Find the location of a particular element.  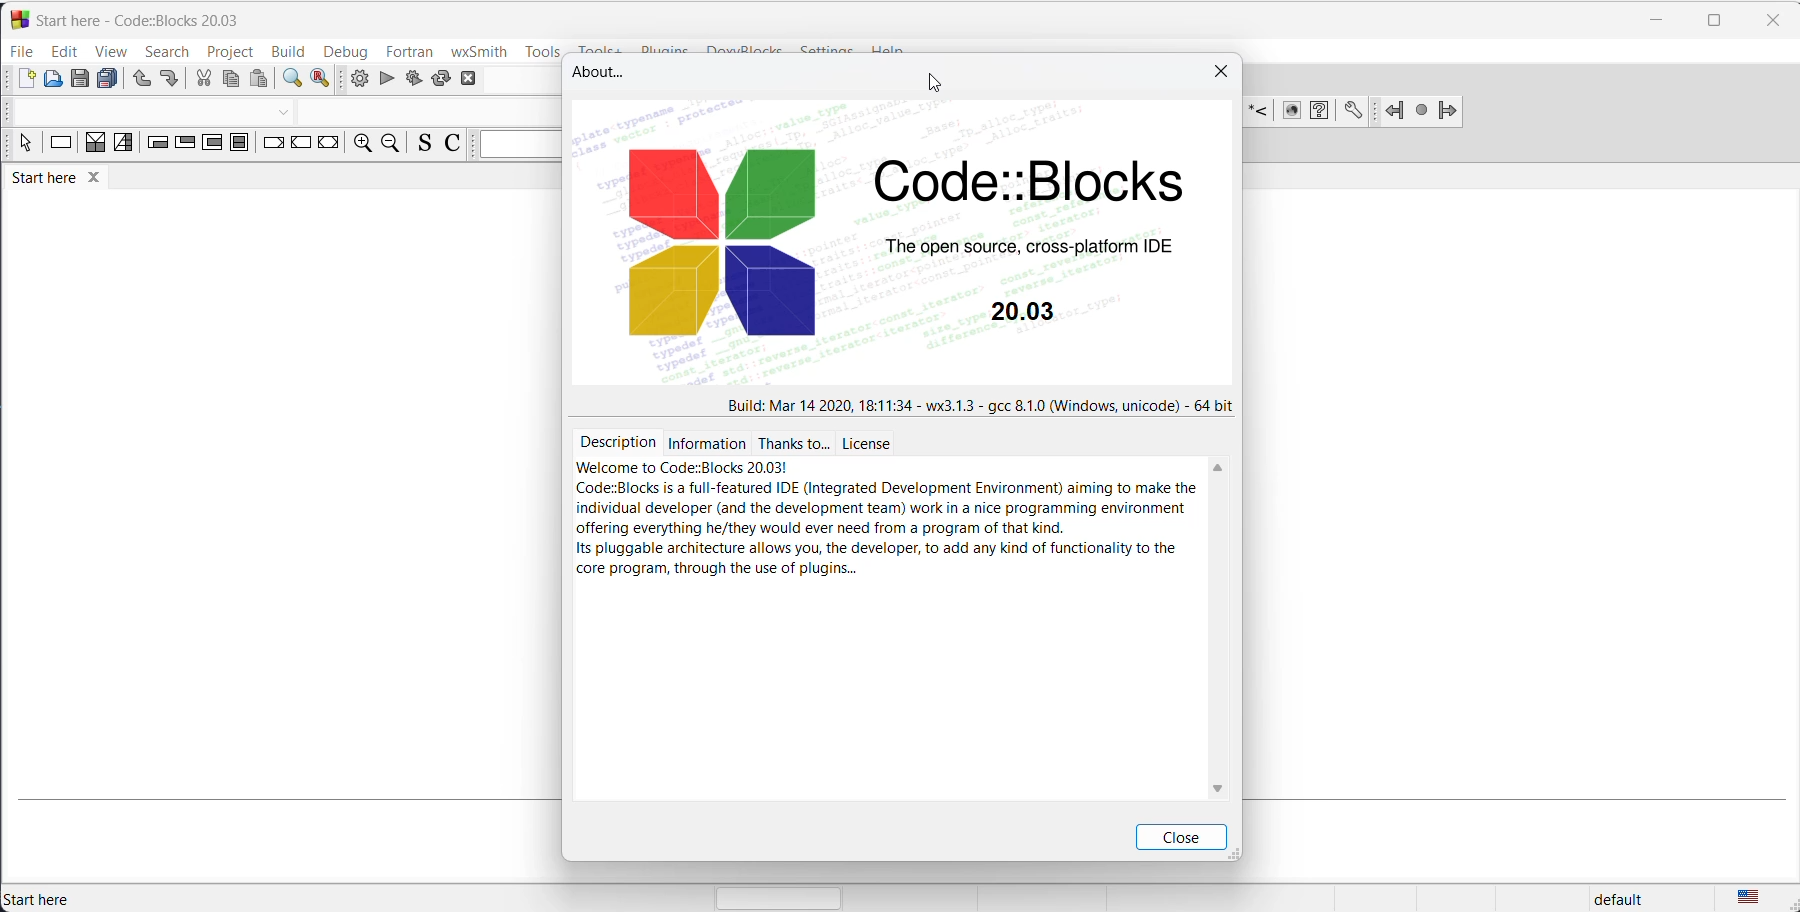

project is located at coordinates (231, 51).